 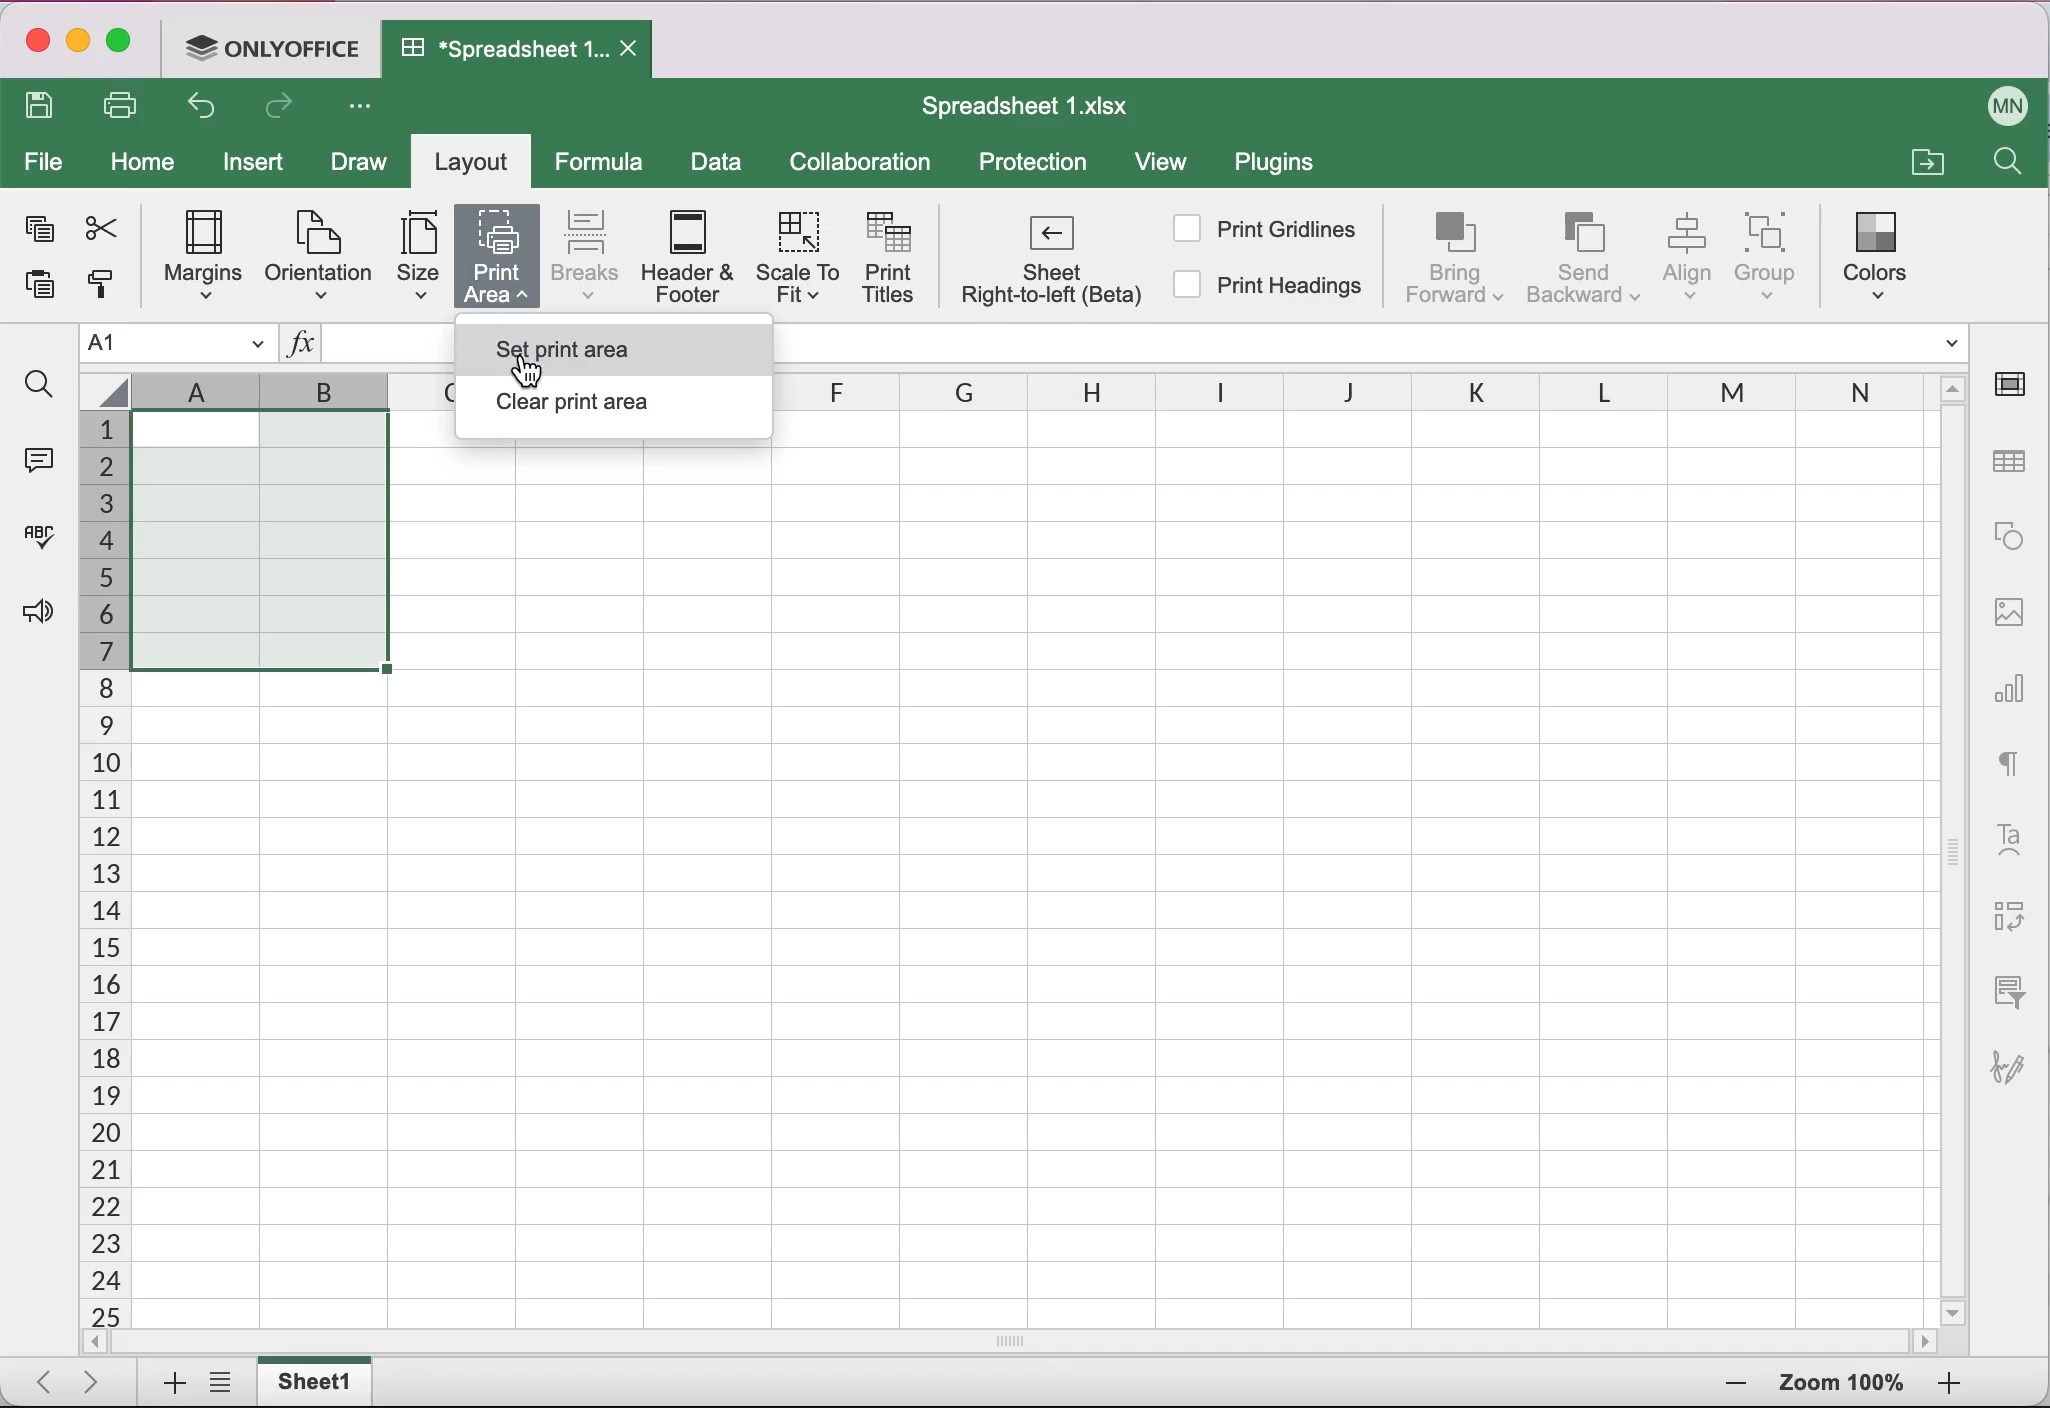 What do you see at coordinates (611, 408) in the screenshot?
I see `clear print area` at bounding box center [611, 408].